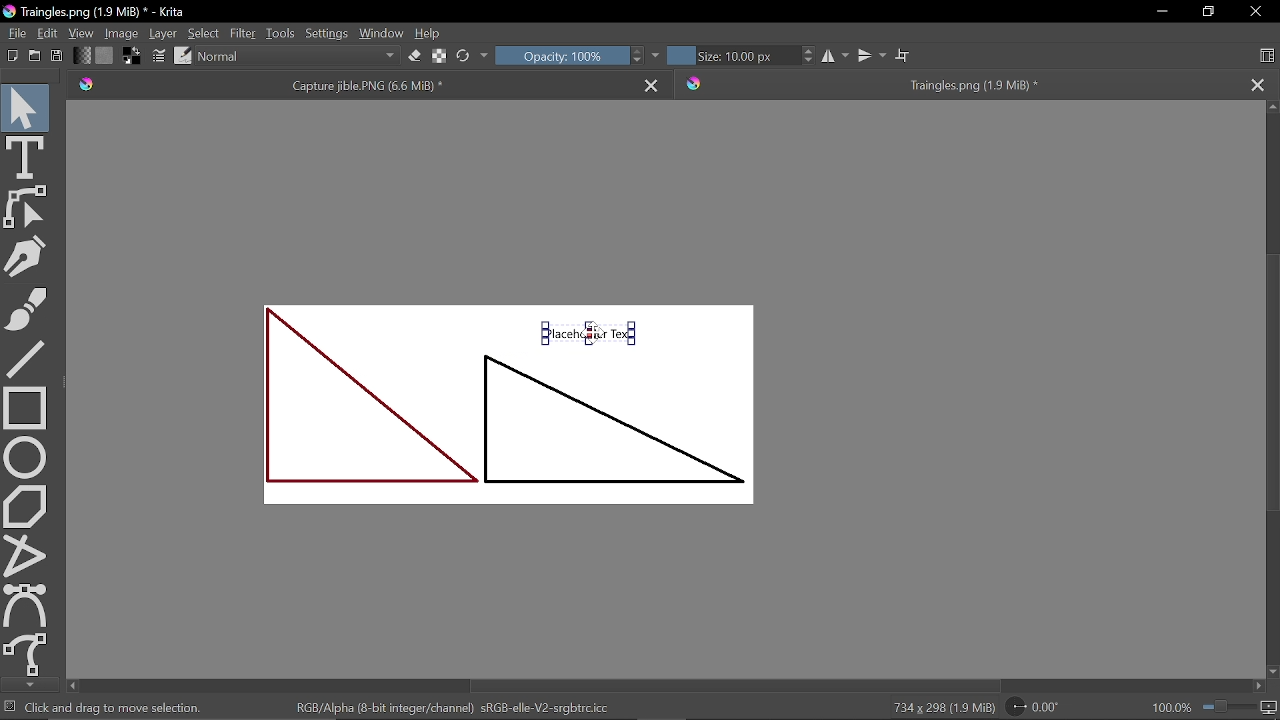  I want to click on Tools, so click(281, 32).